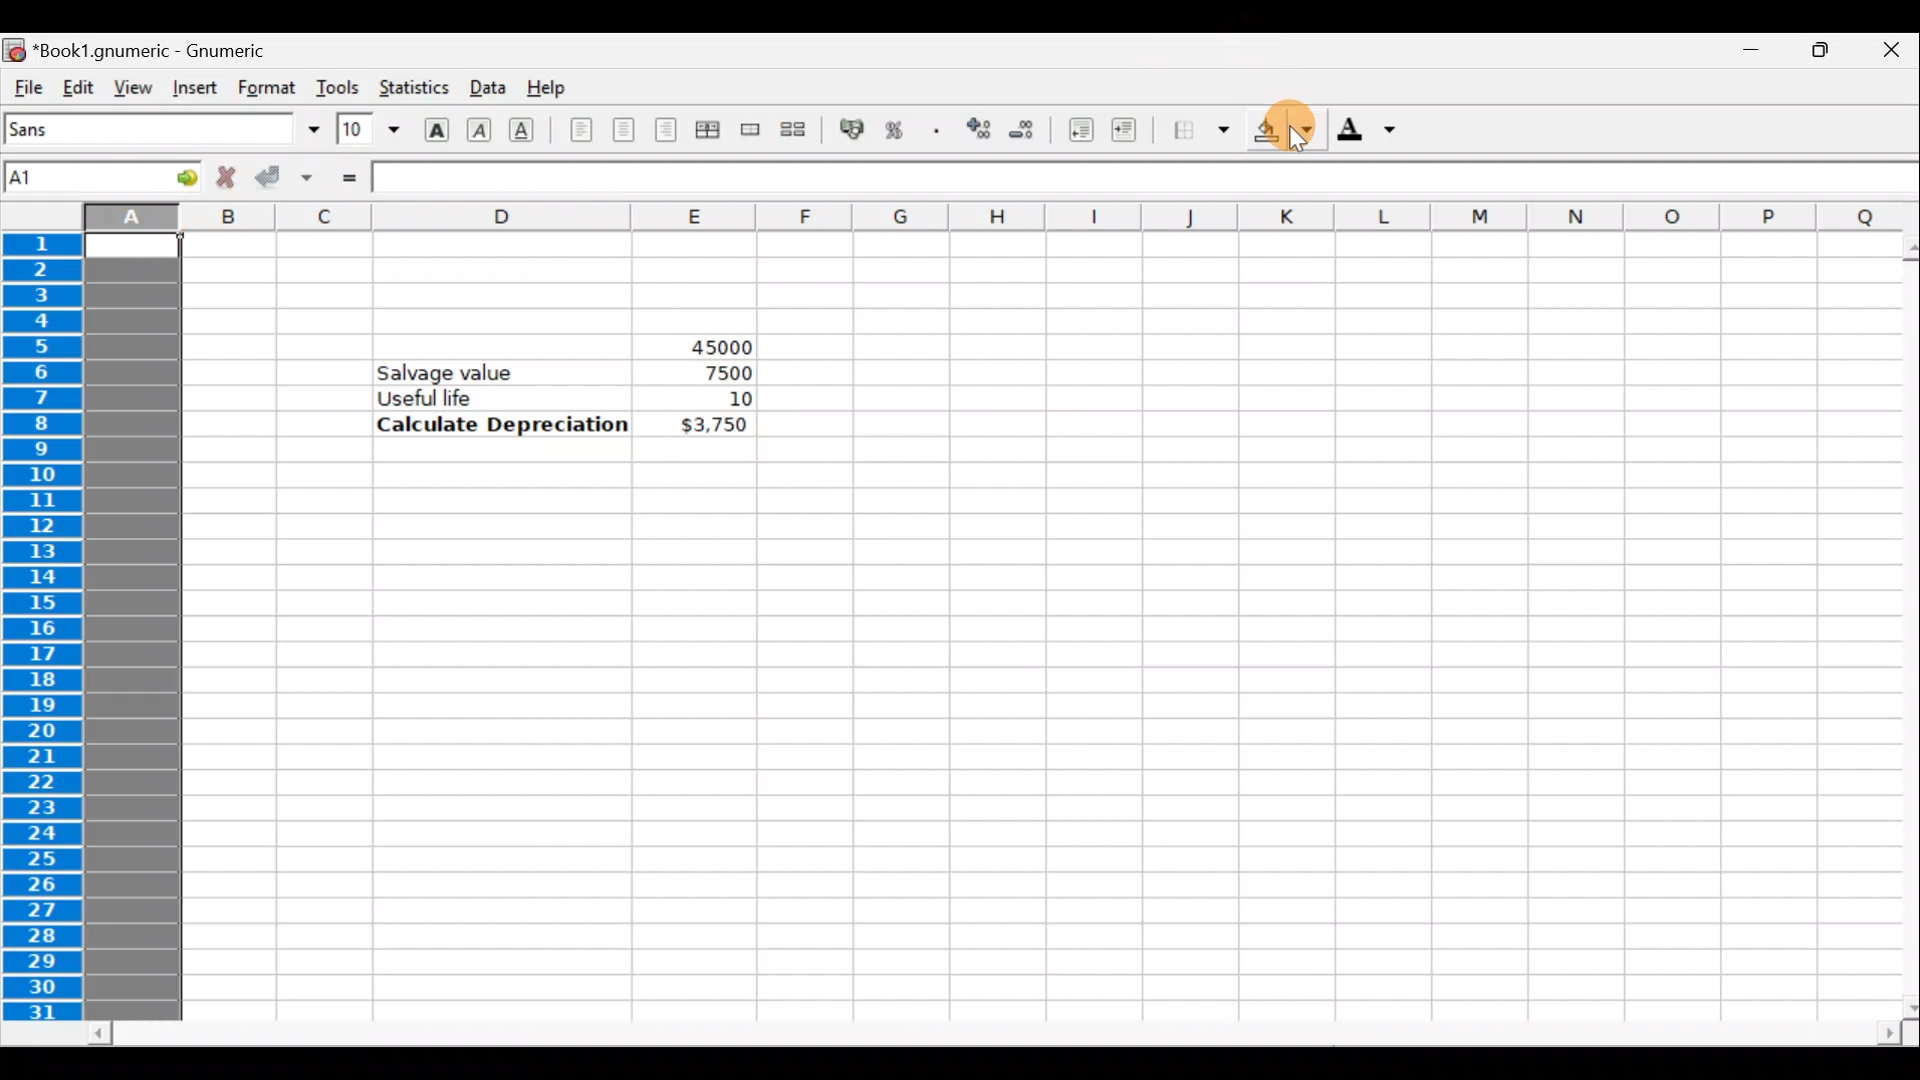 This screenshot has width=1920, height=1080. I want to click on Format, so click(269, 87).